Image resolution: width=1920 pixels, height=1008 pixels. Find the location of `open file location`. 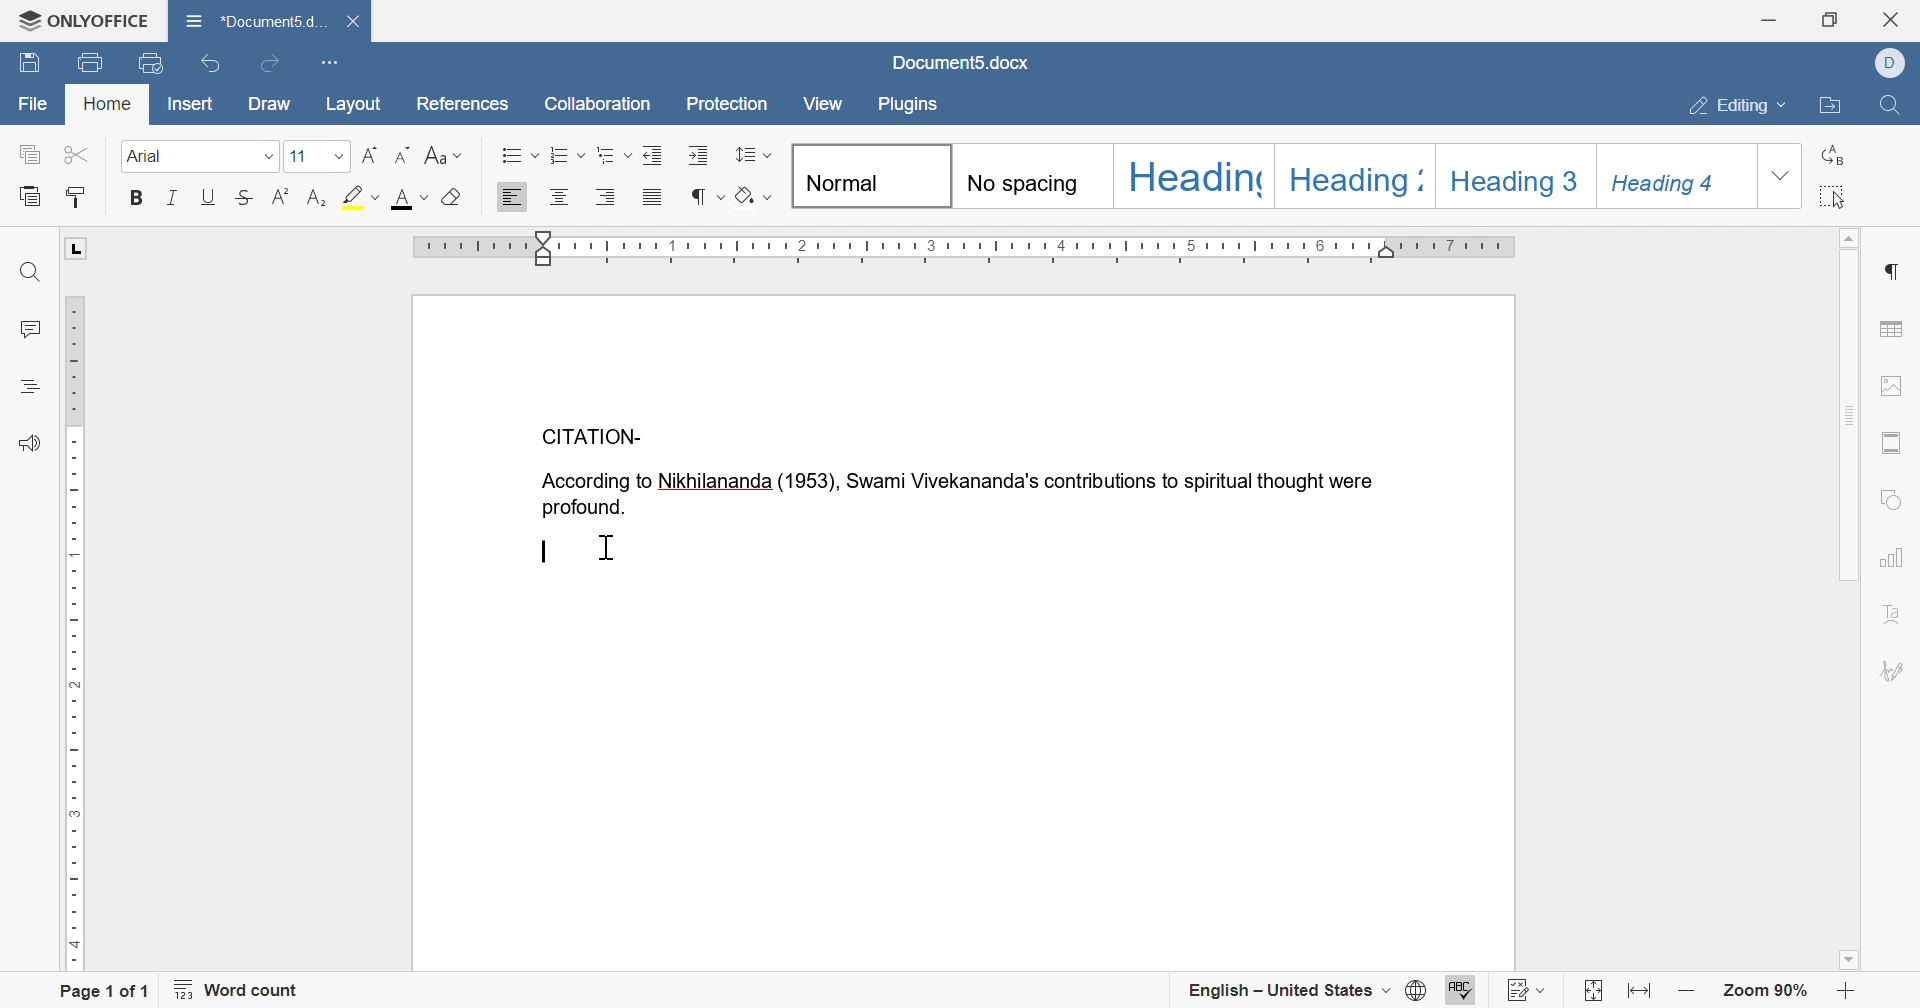

open file location is located at coordinates (1837, 108).